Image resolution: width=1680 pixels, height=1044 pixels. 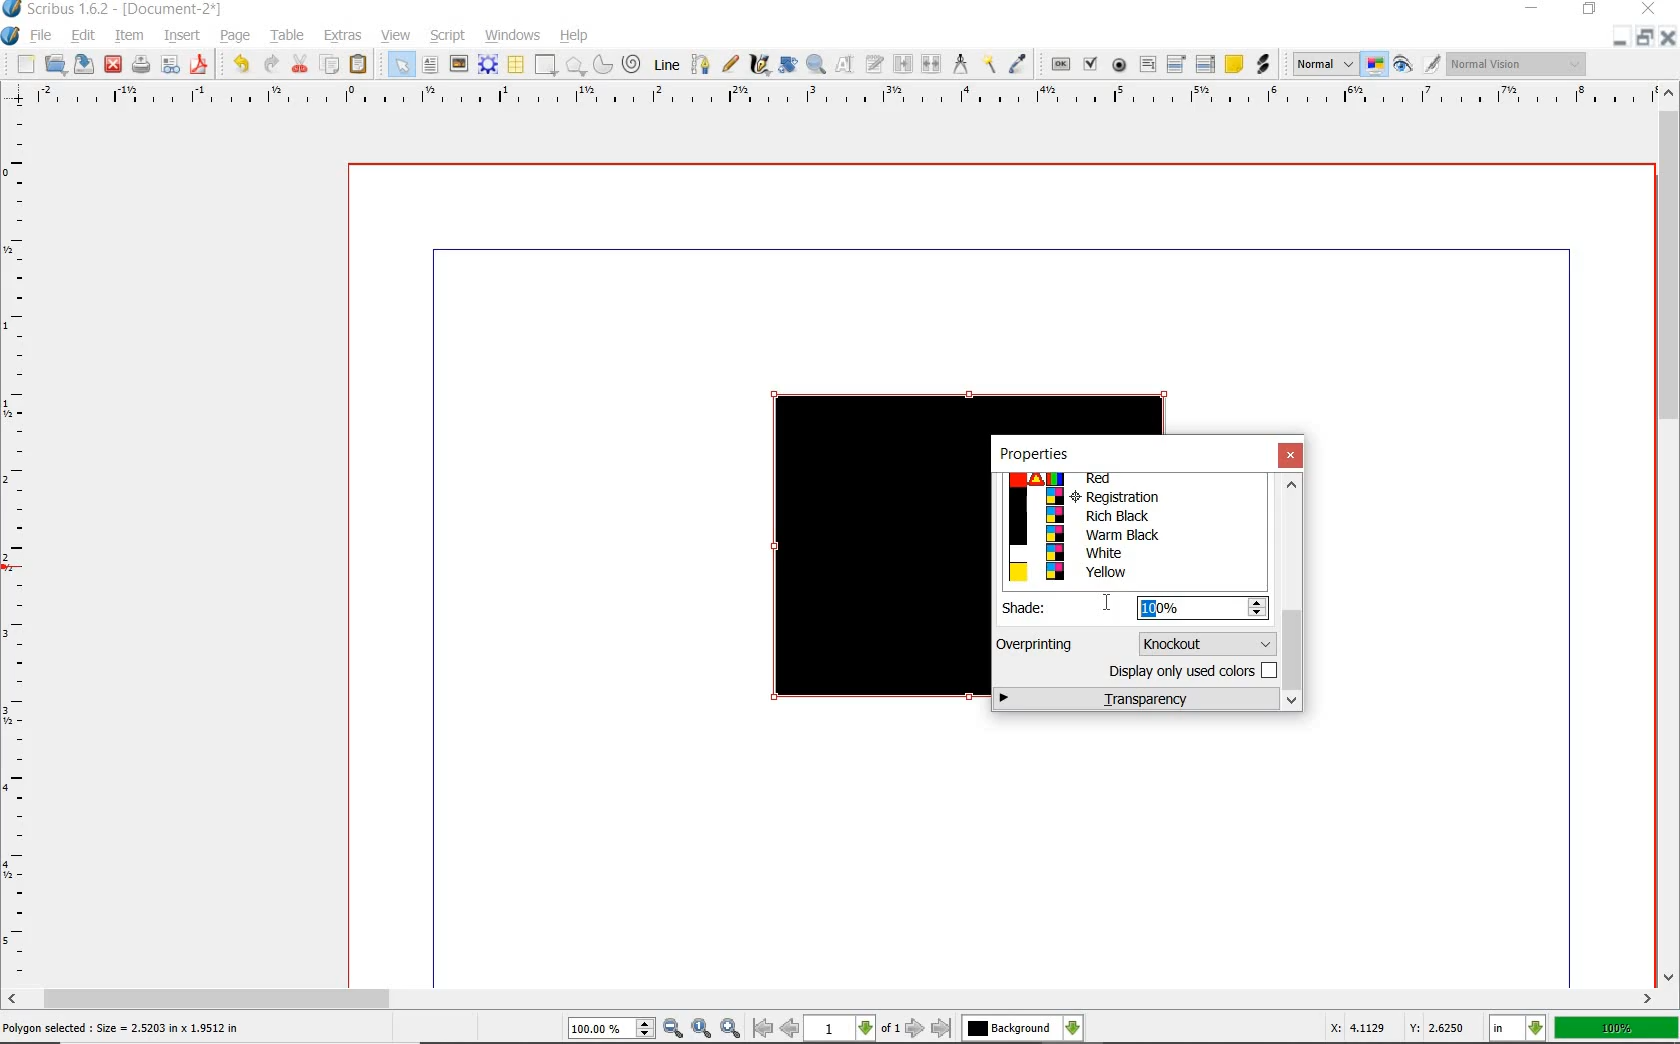 What do you see at coordinates (831, 999) in the screenshot?
I see `scrollbar` at bounding box center [831, 999].